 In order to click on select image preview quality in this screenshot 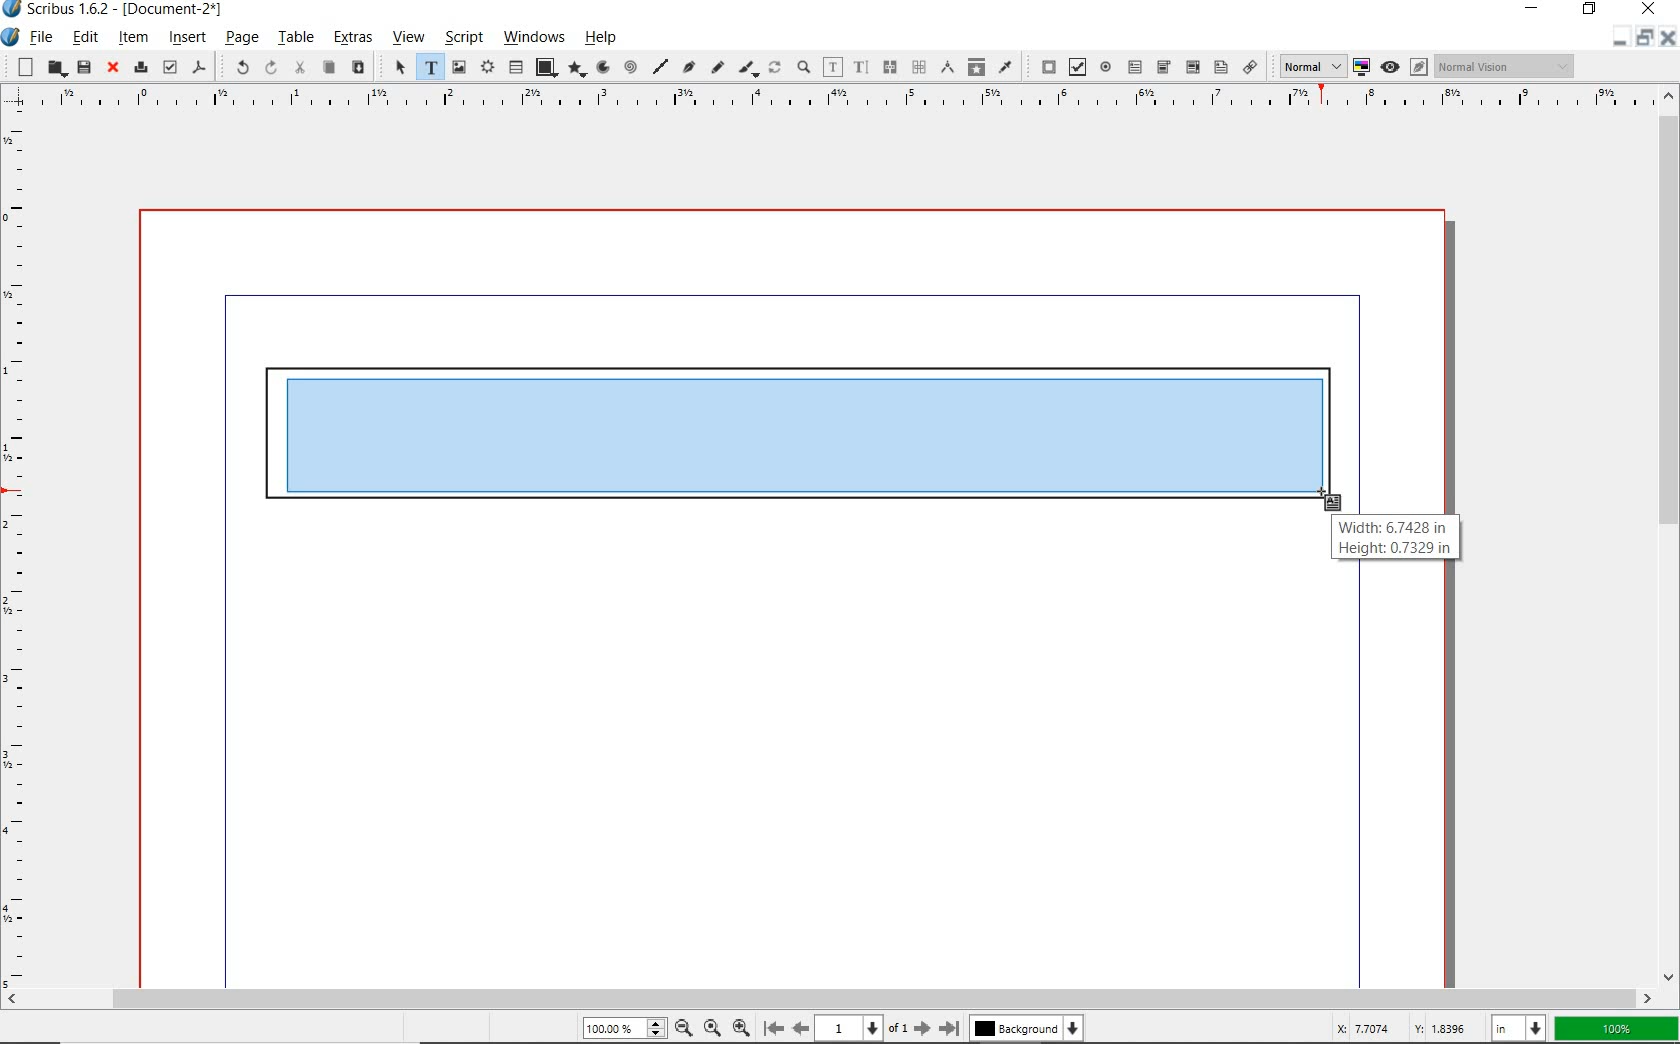, I will do `click(1306, 66)`.